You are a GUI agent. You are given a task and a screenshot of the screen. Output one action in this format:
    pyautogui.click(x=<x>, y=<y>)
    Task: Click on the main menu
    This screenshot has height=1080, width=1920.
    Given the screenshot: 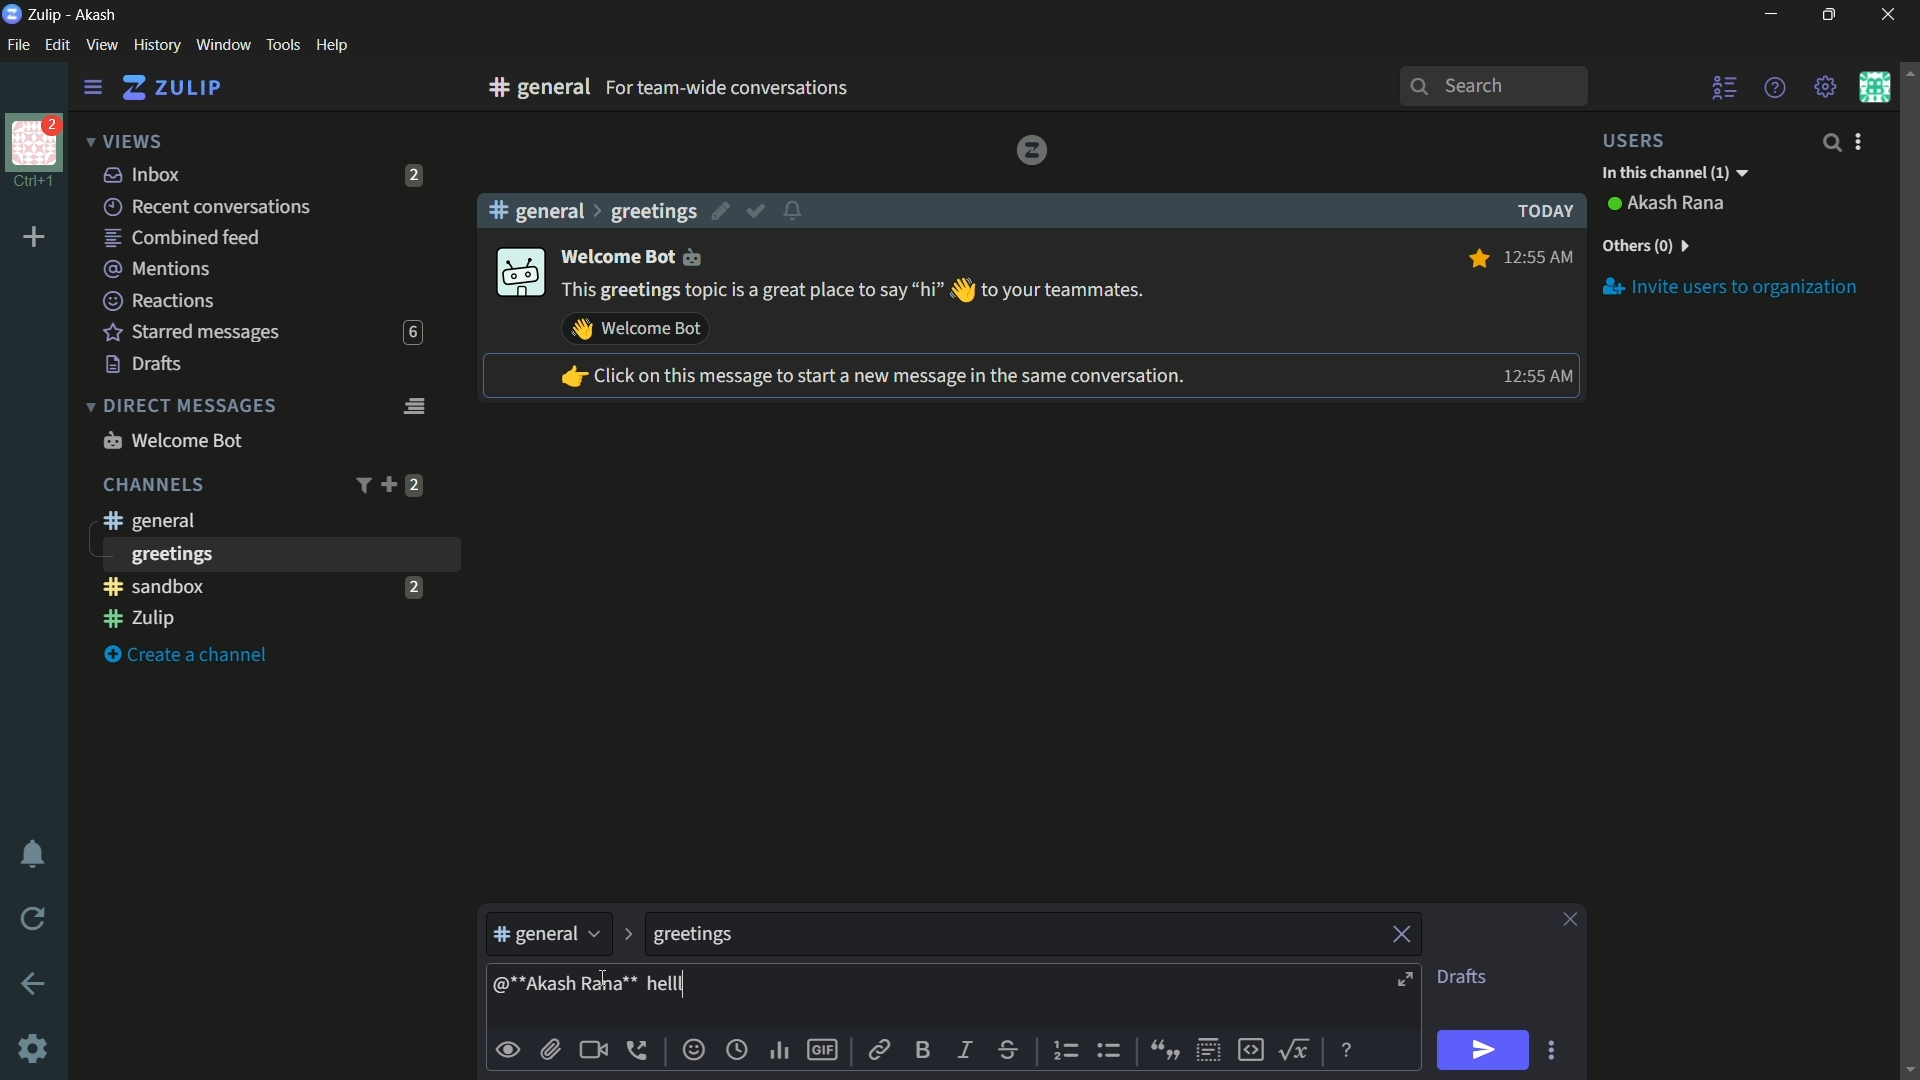 What is the action you would take?
    pyautogui.click(x=1826, y=87)
    